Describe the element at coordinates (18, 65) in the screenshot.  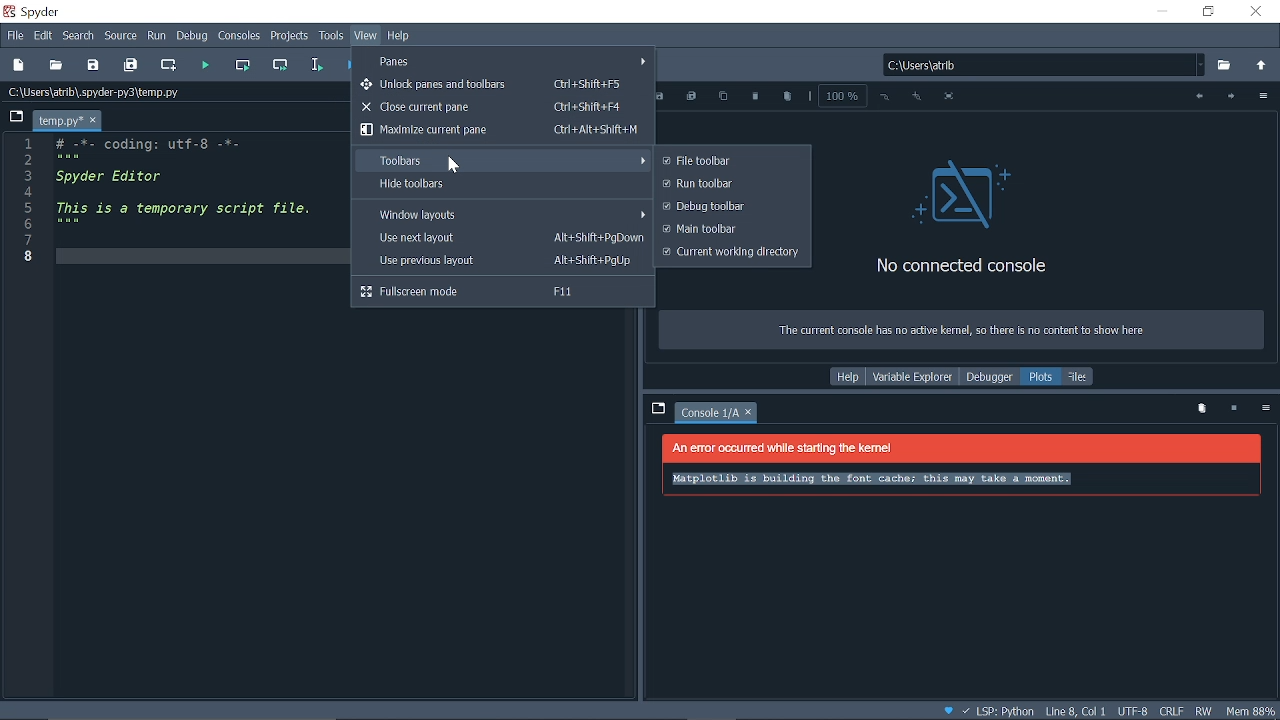
I see `New` at that location.